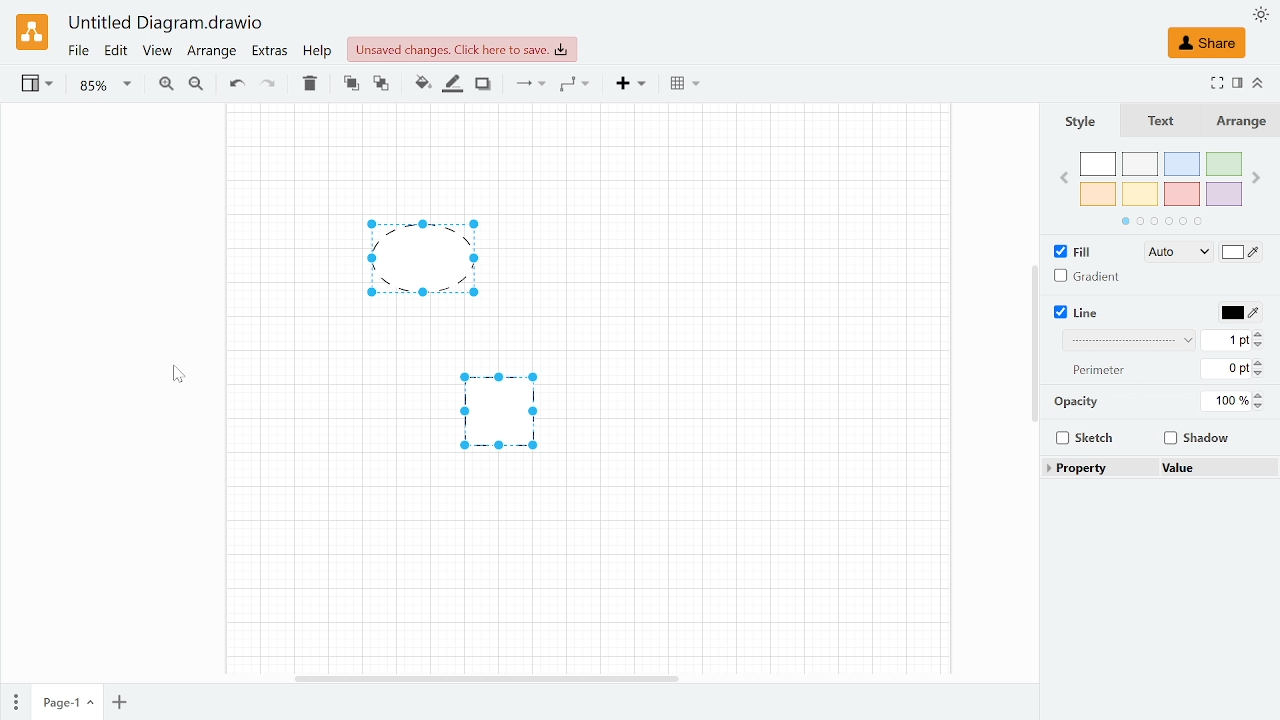  I want to click on Connection, so click(529, 85).